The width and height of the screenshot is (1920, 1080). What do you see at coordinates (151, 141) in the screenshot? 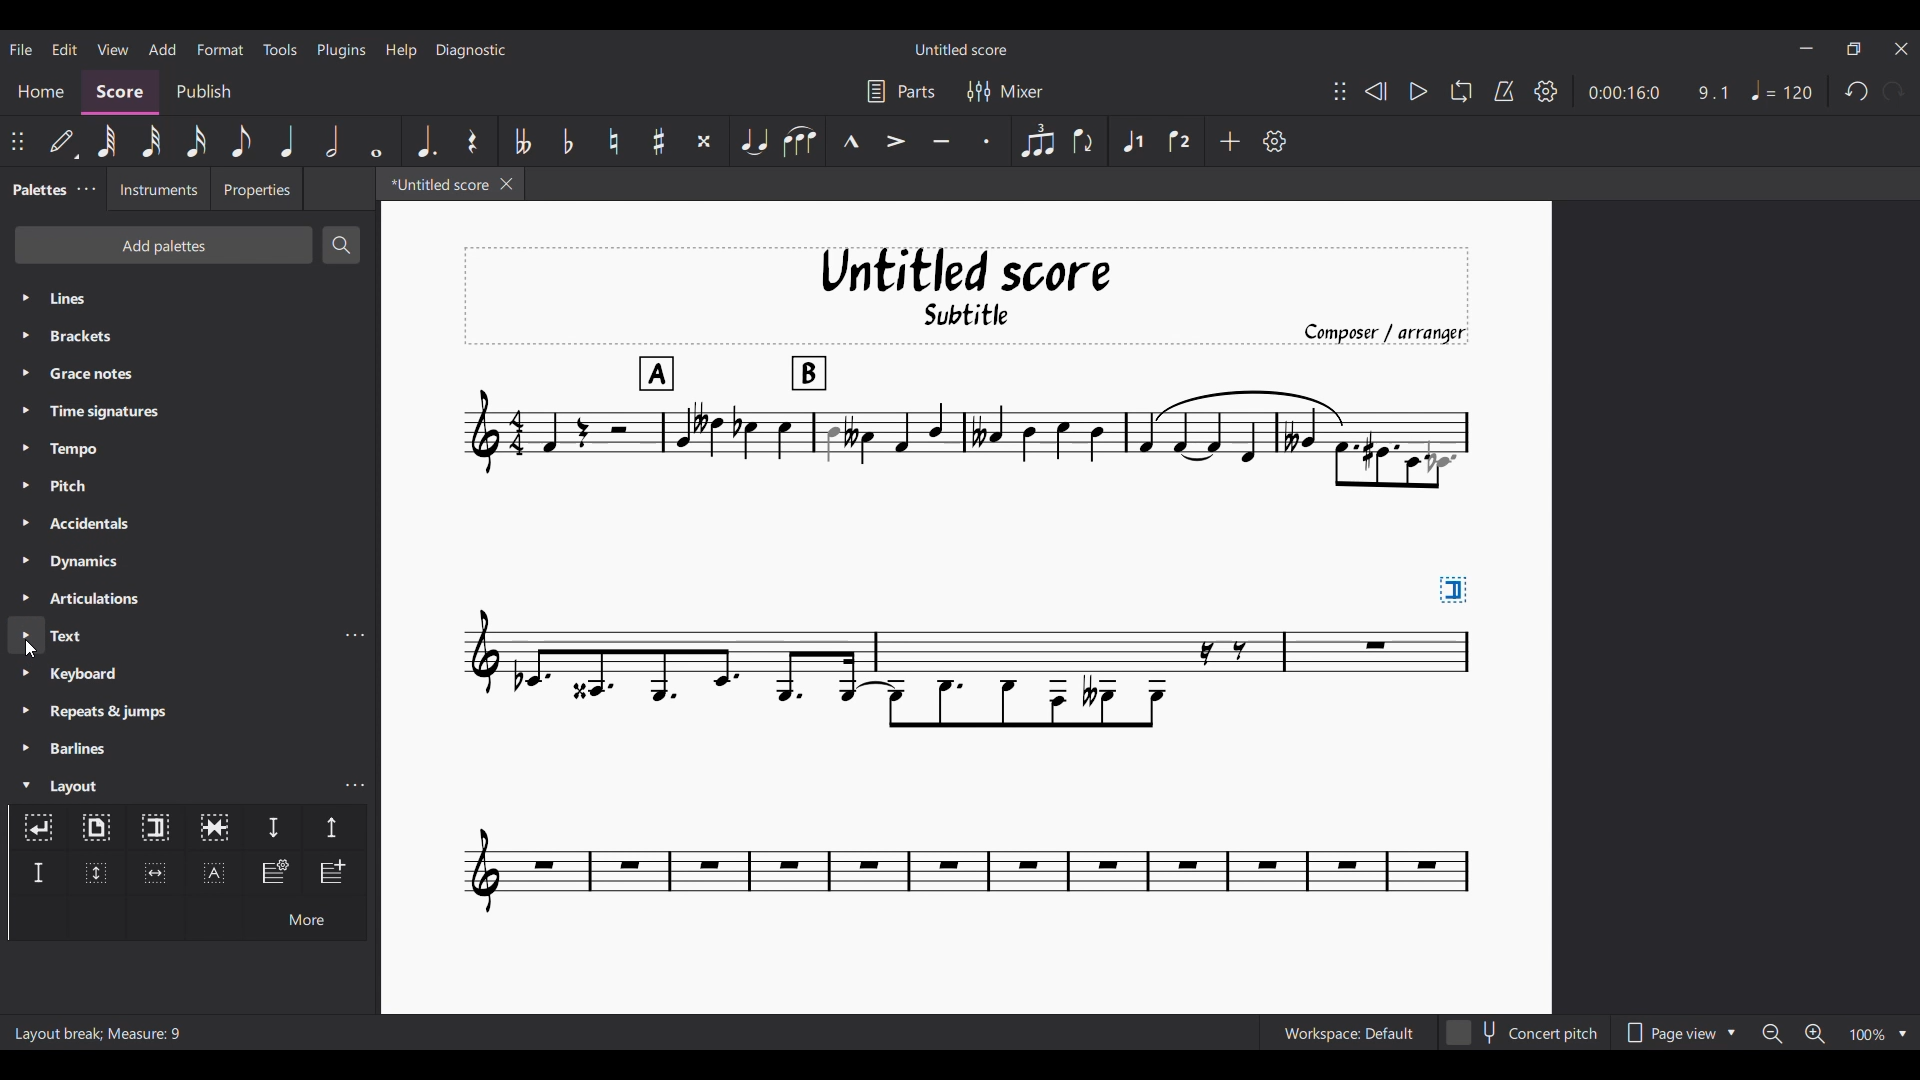
I see `32nd note` at bounding box center [151, 141].